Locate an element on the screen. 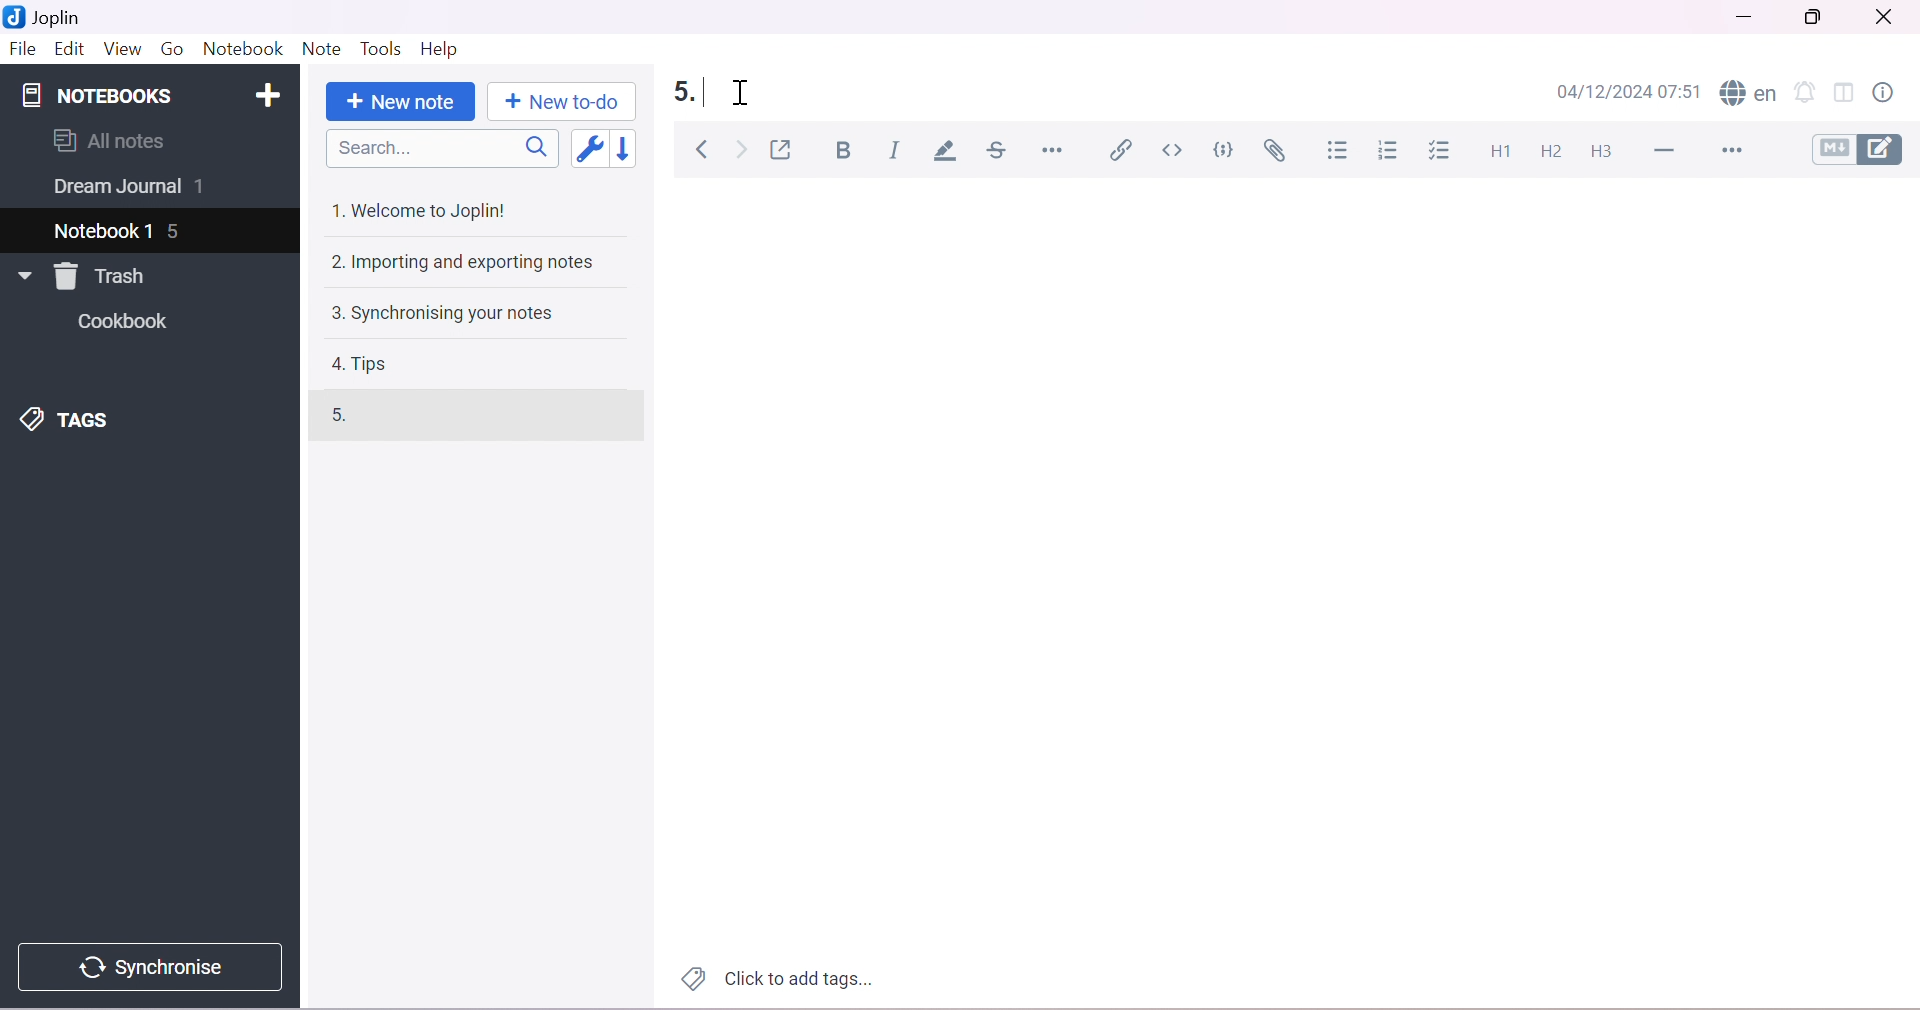 This screenshot has width=1920, height=1010. 2. Importing and exporting notes is located at coordinates (466, 264).